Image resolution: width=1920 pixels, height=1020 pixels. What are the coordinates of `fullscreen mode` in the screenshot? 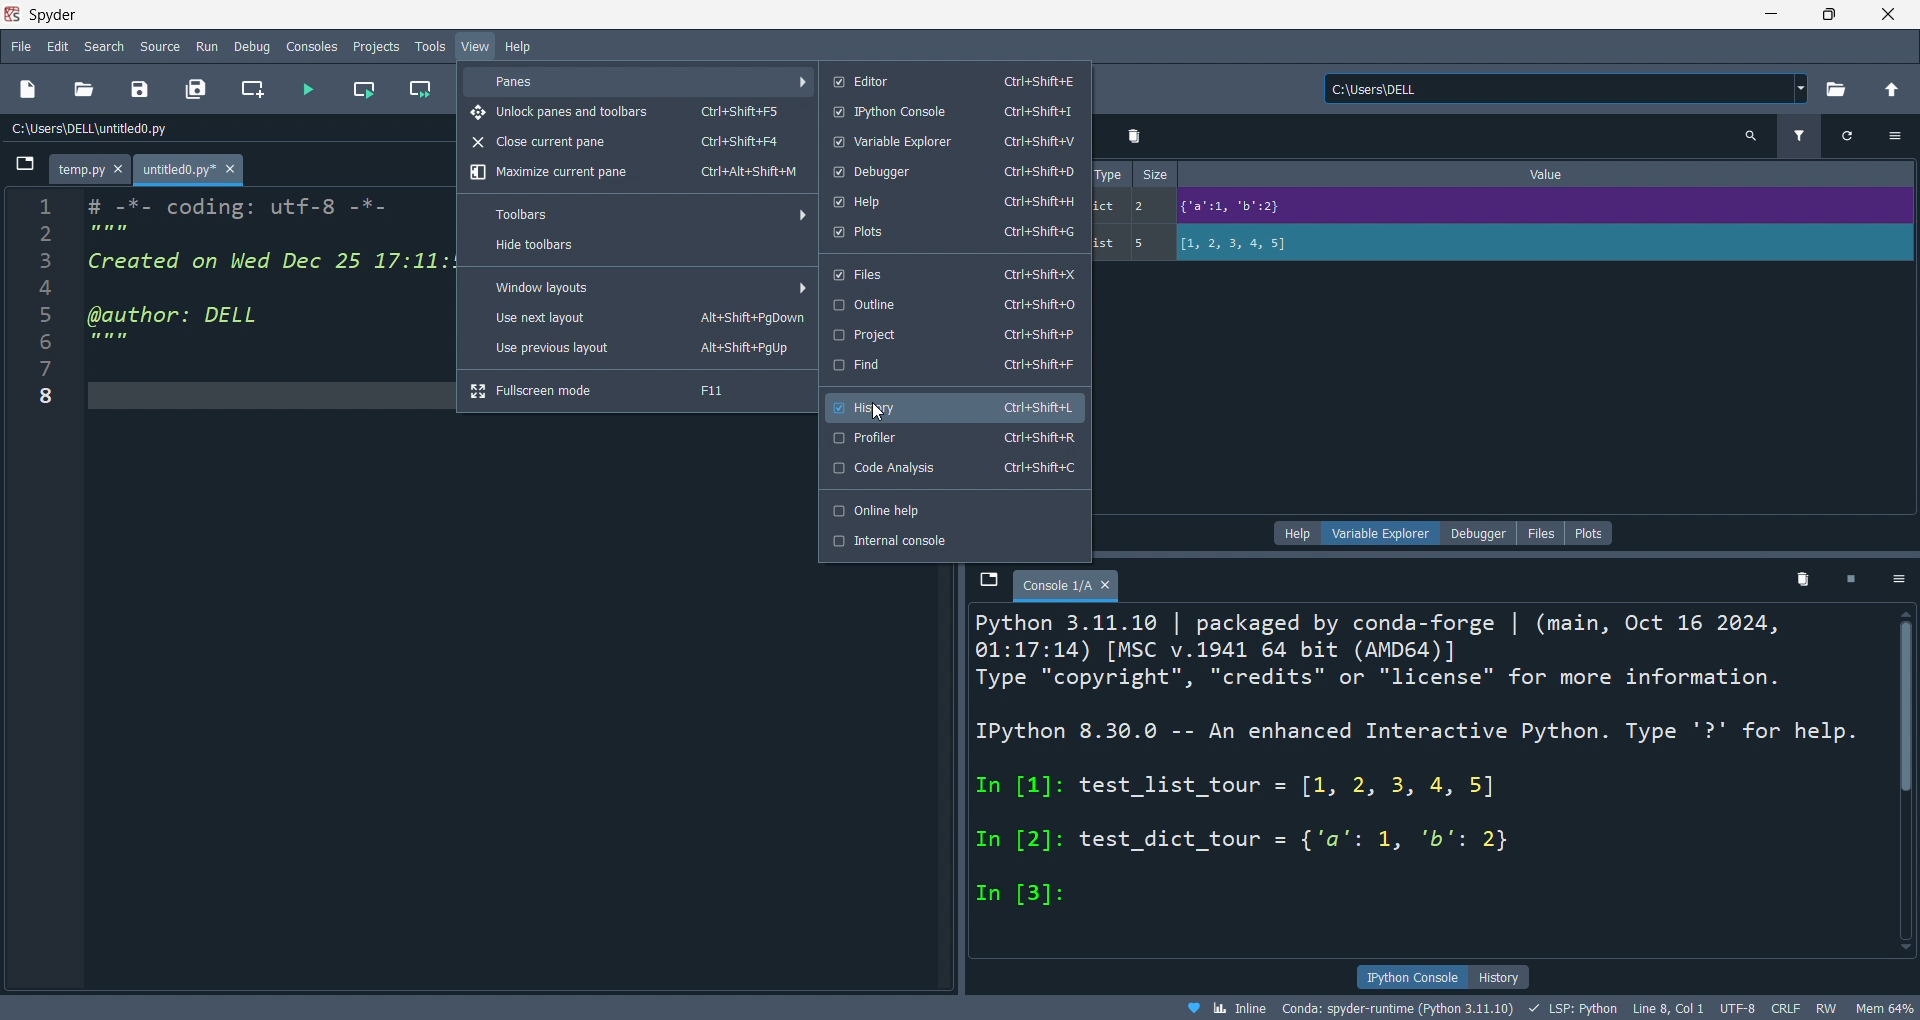 It's located at (635, 391).